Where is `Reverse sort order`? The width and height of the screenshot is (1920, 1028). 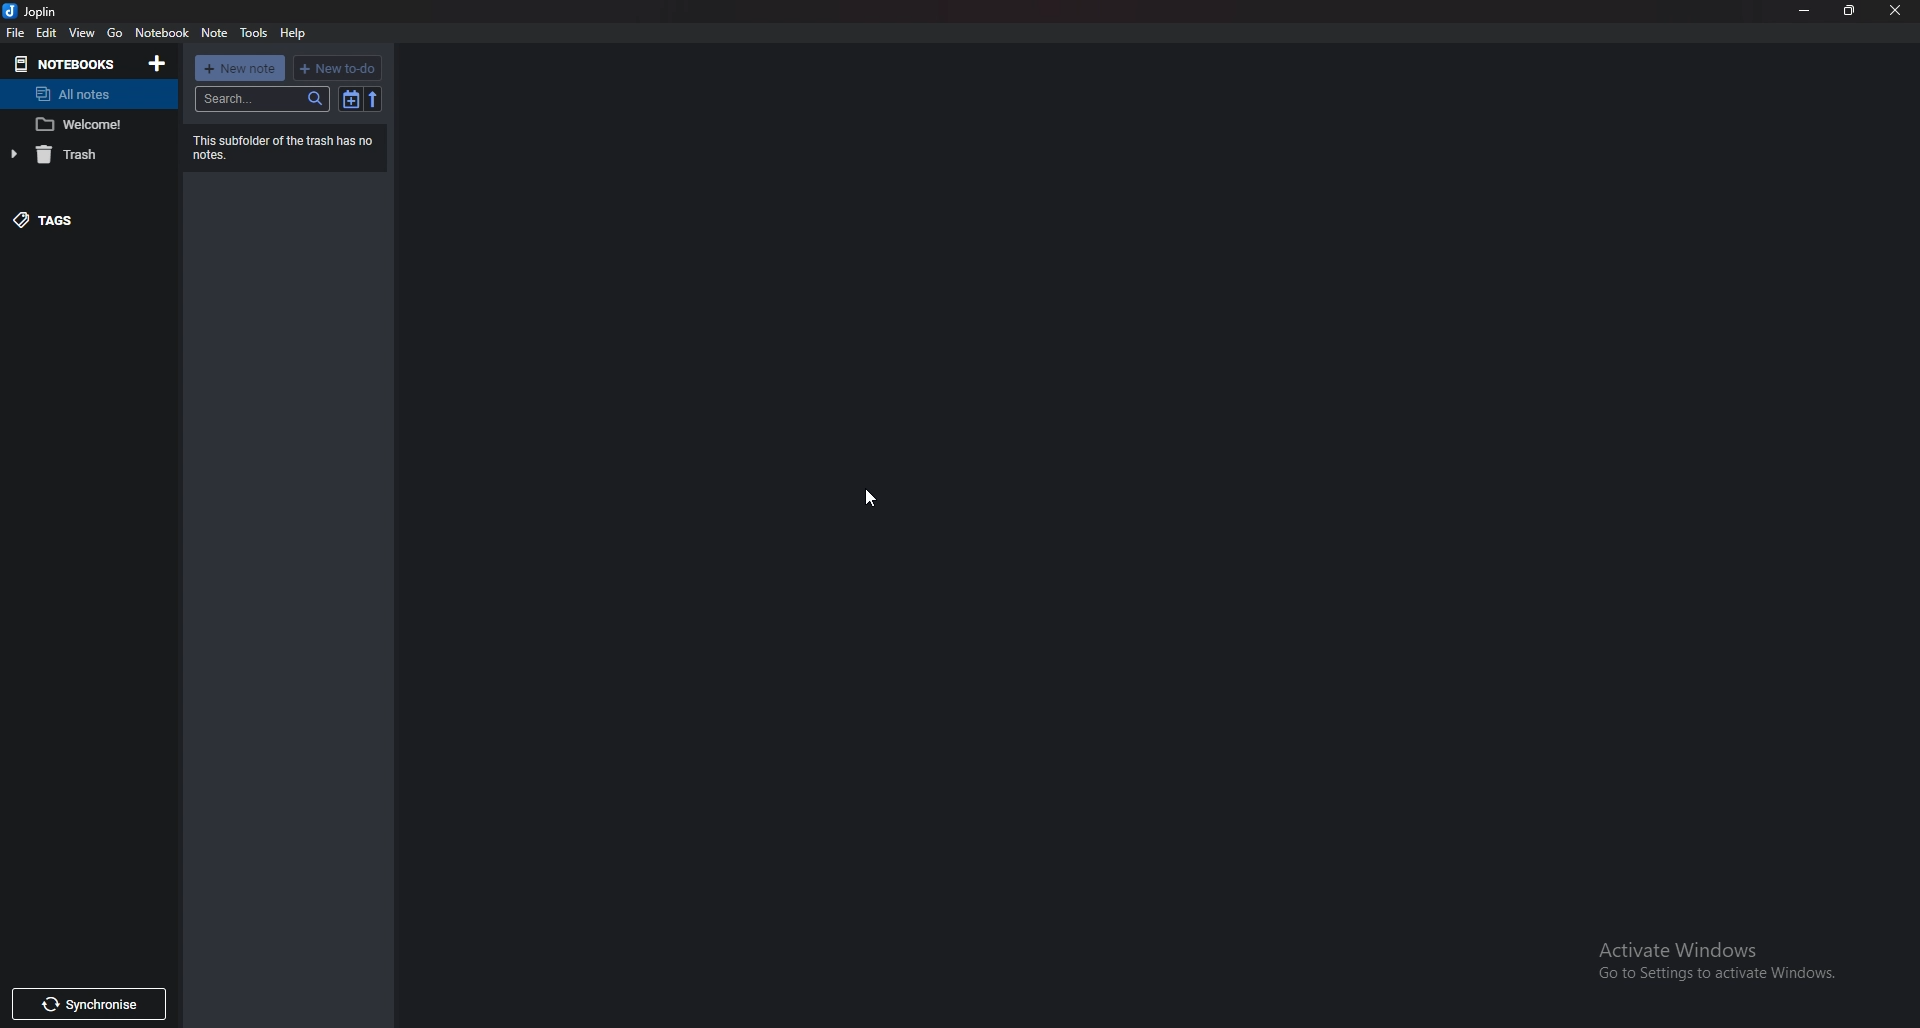
Reverse sort order is located at coordinates (374, 101).